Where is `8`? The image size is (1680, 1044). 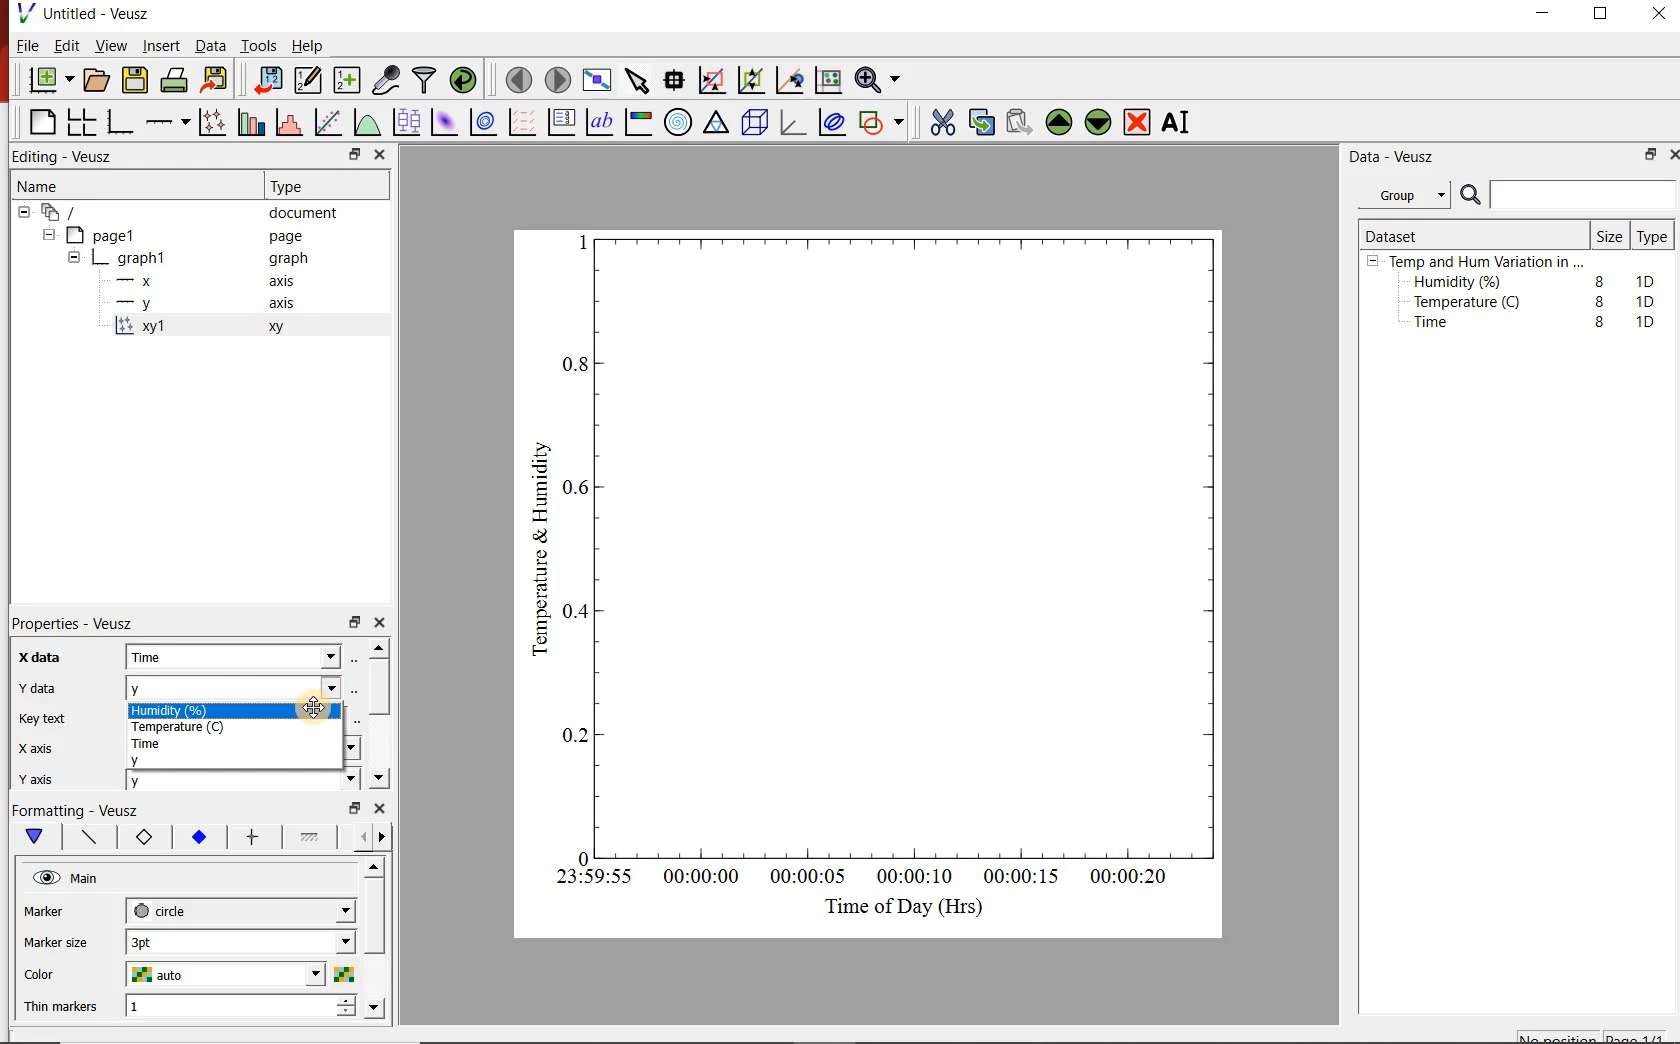
8 is located at coordinates (1596, 278).